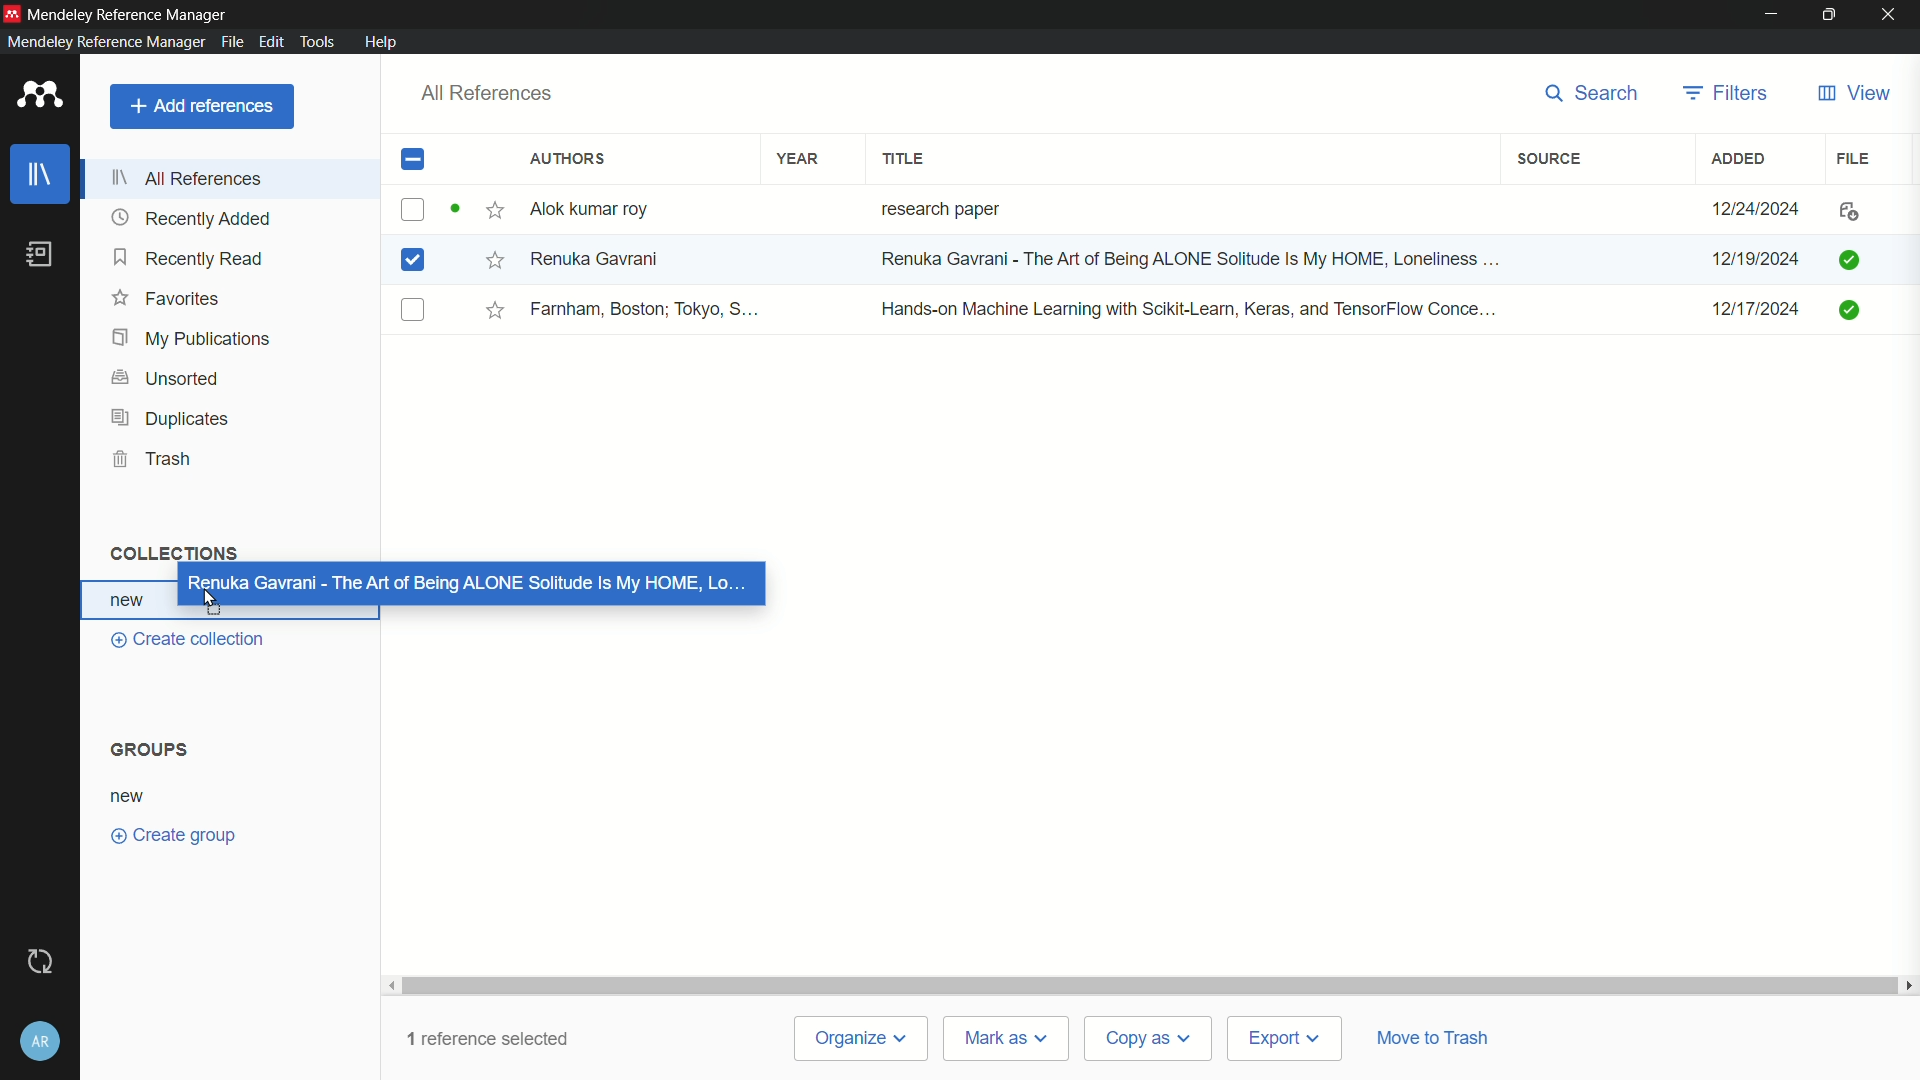  What do you see at coordinates (649, 310) in the screenshot?
I see `Farnham, Boston; Tokyo, S...` at bounding box center [649, 310].